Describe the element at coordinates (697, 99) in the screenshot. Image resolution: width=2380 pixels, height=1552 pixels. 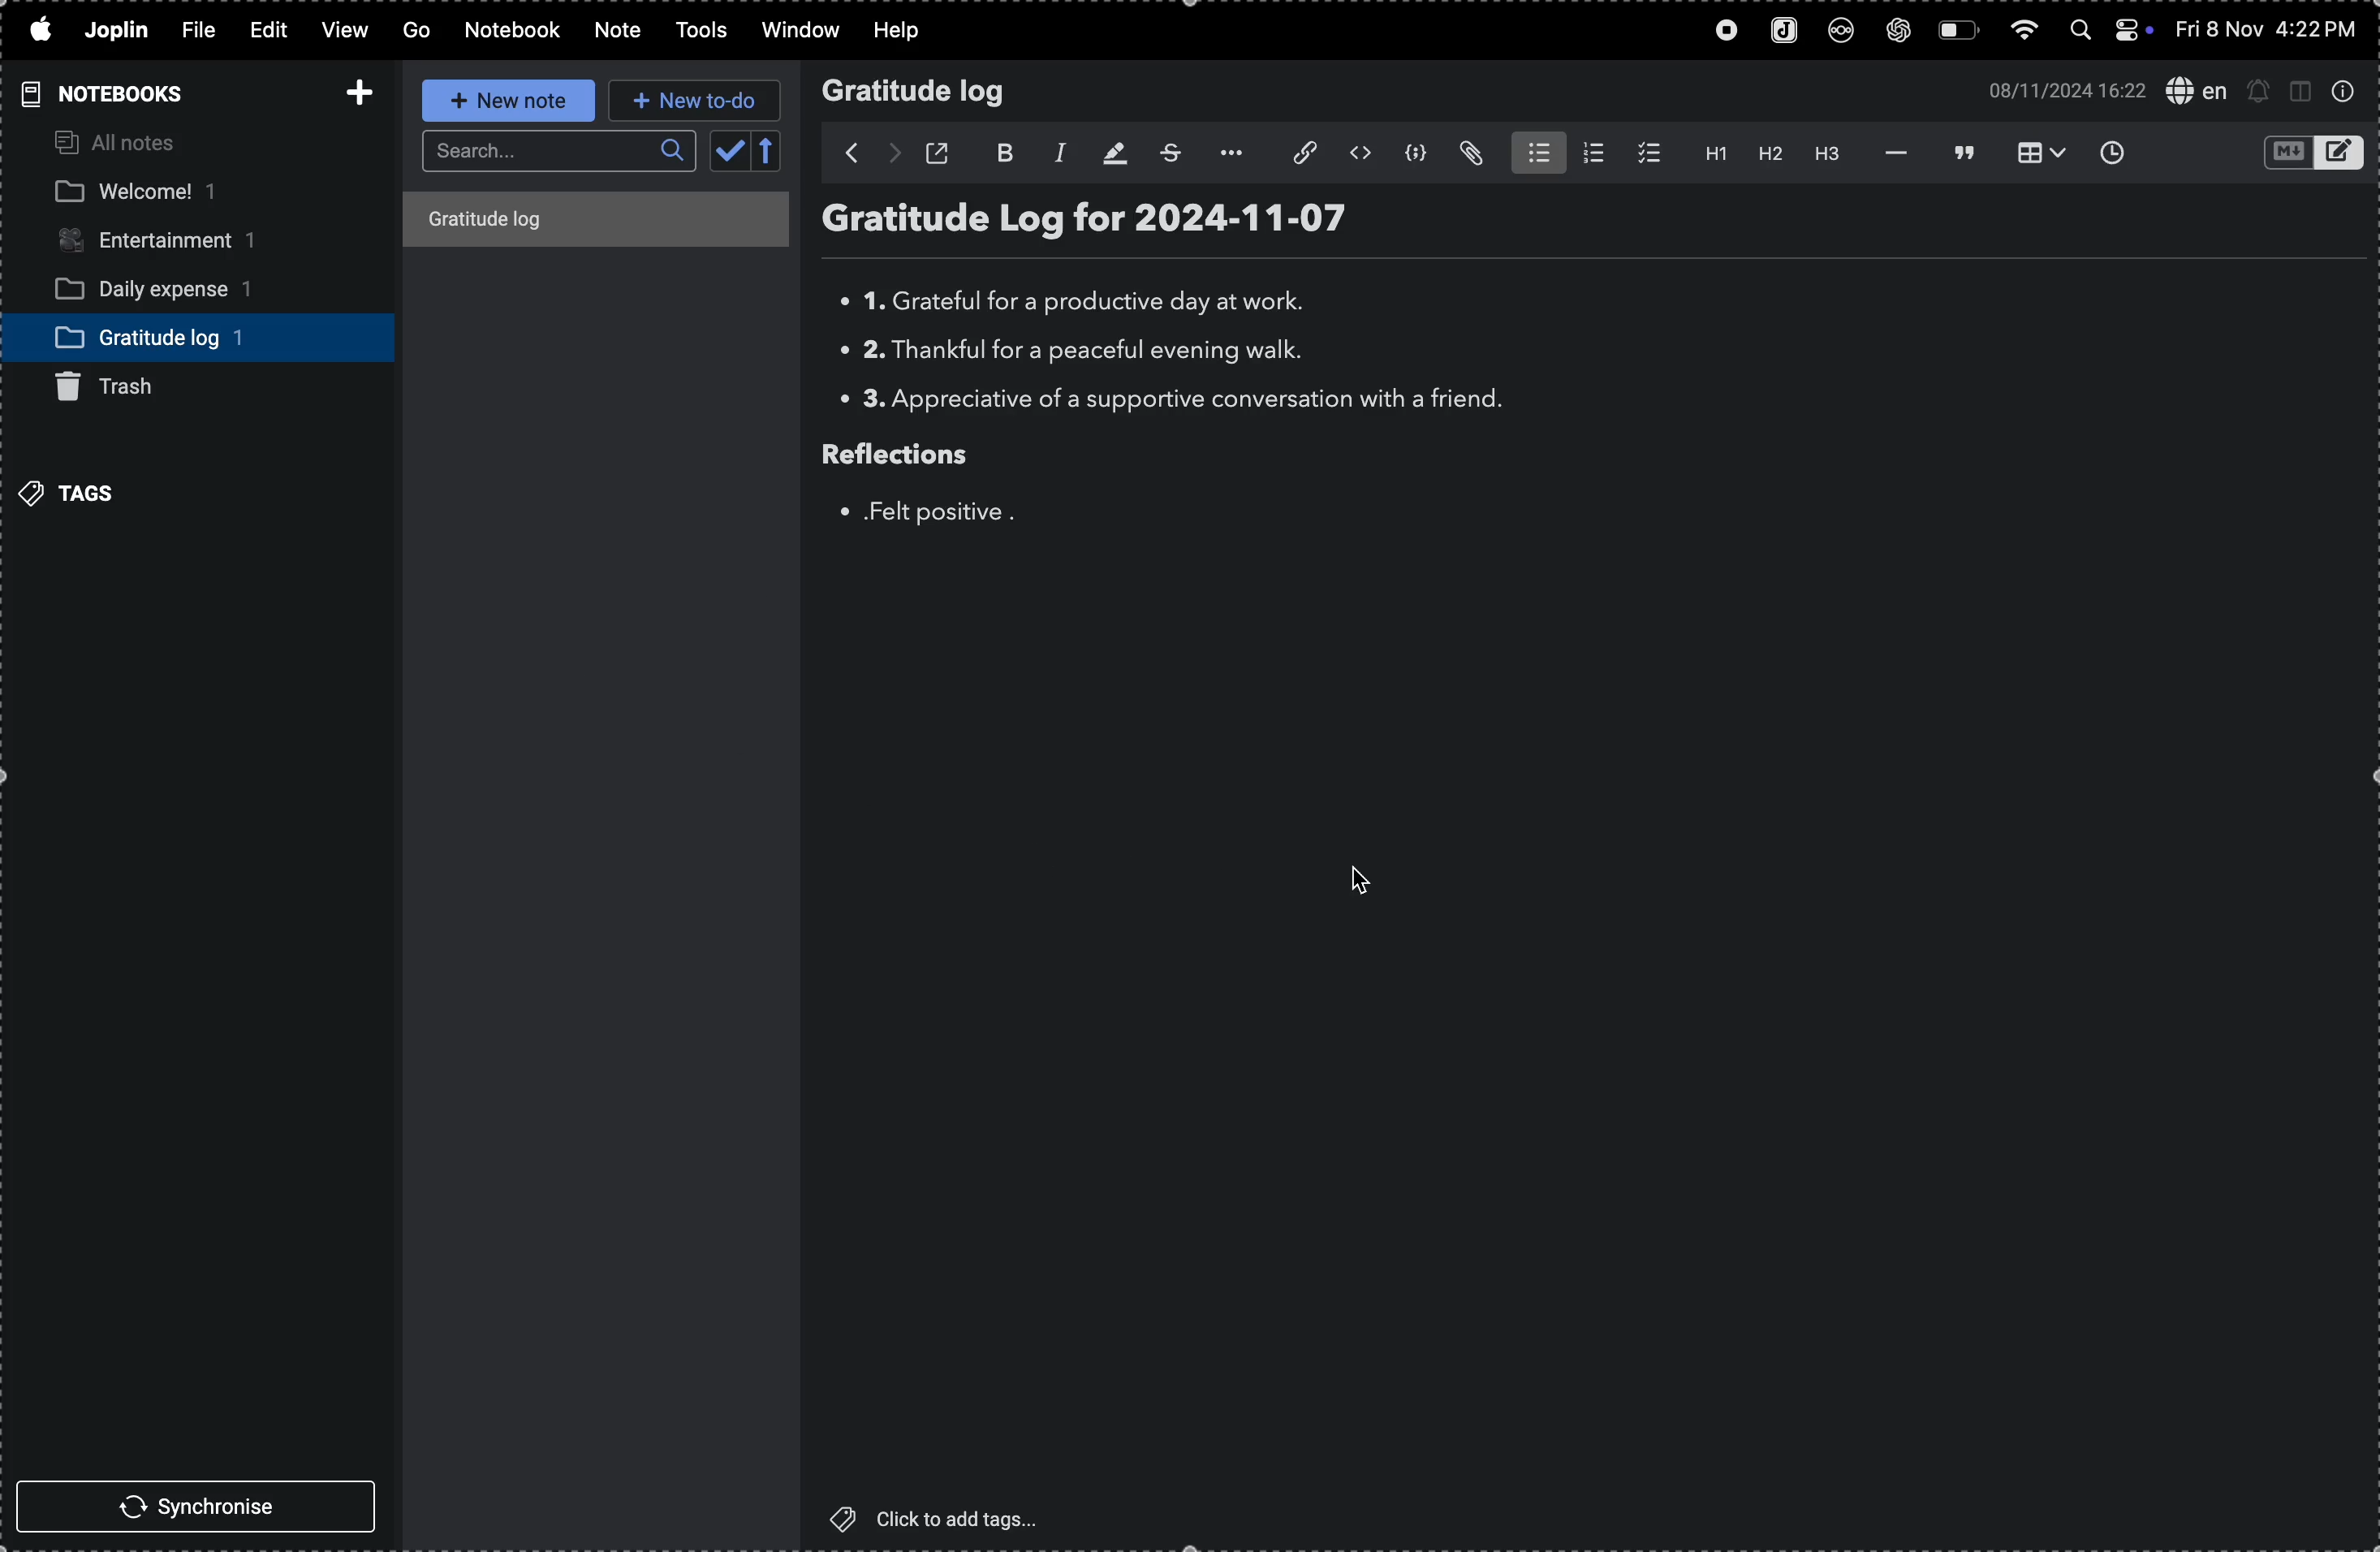
I see `new to do` at that location.